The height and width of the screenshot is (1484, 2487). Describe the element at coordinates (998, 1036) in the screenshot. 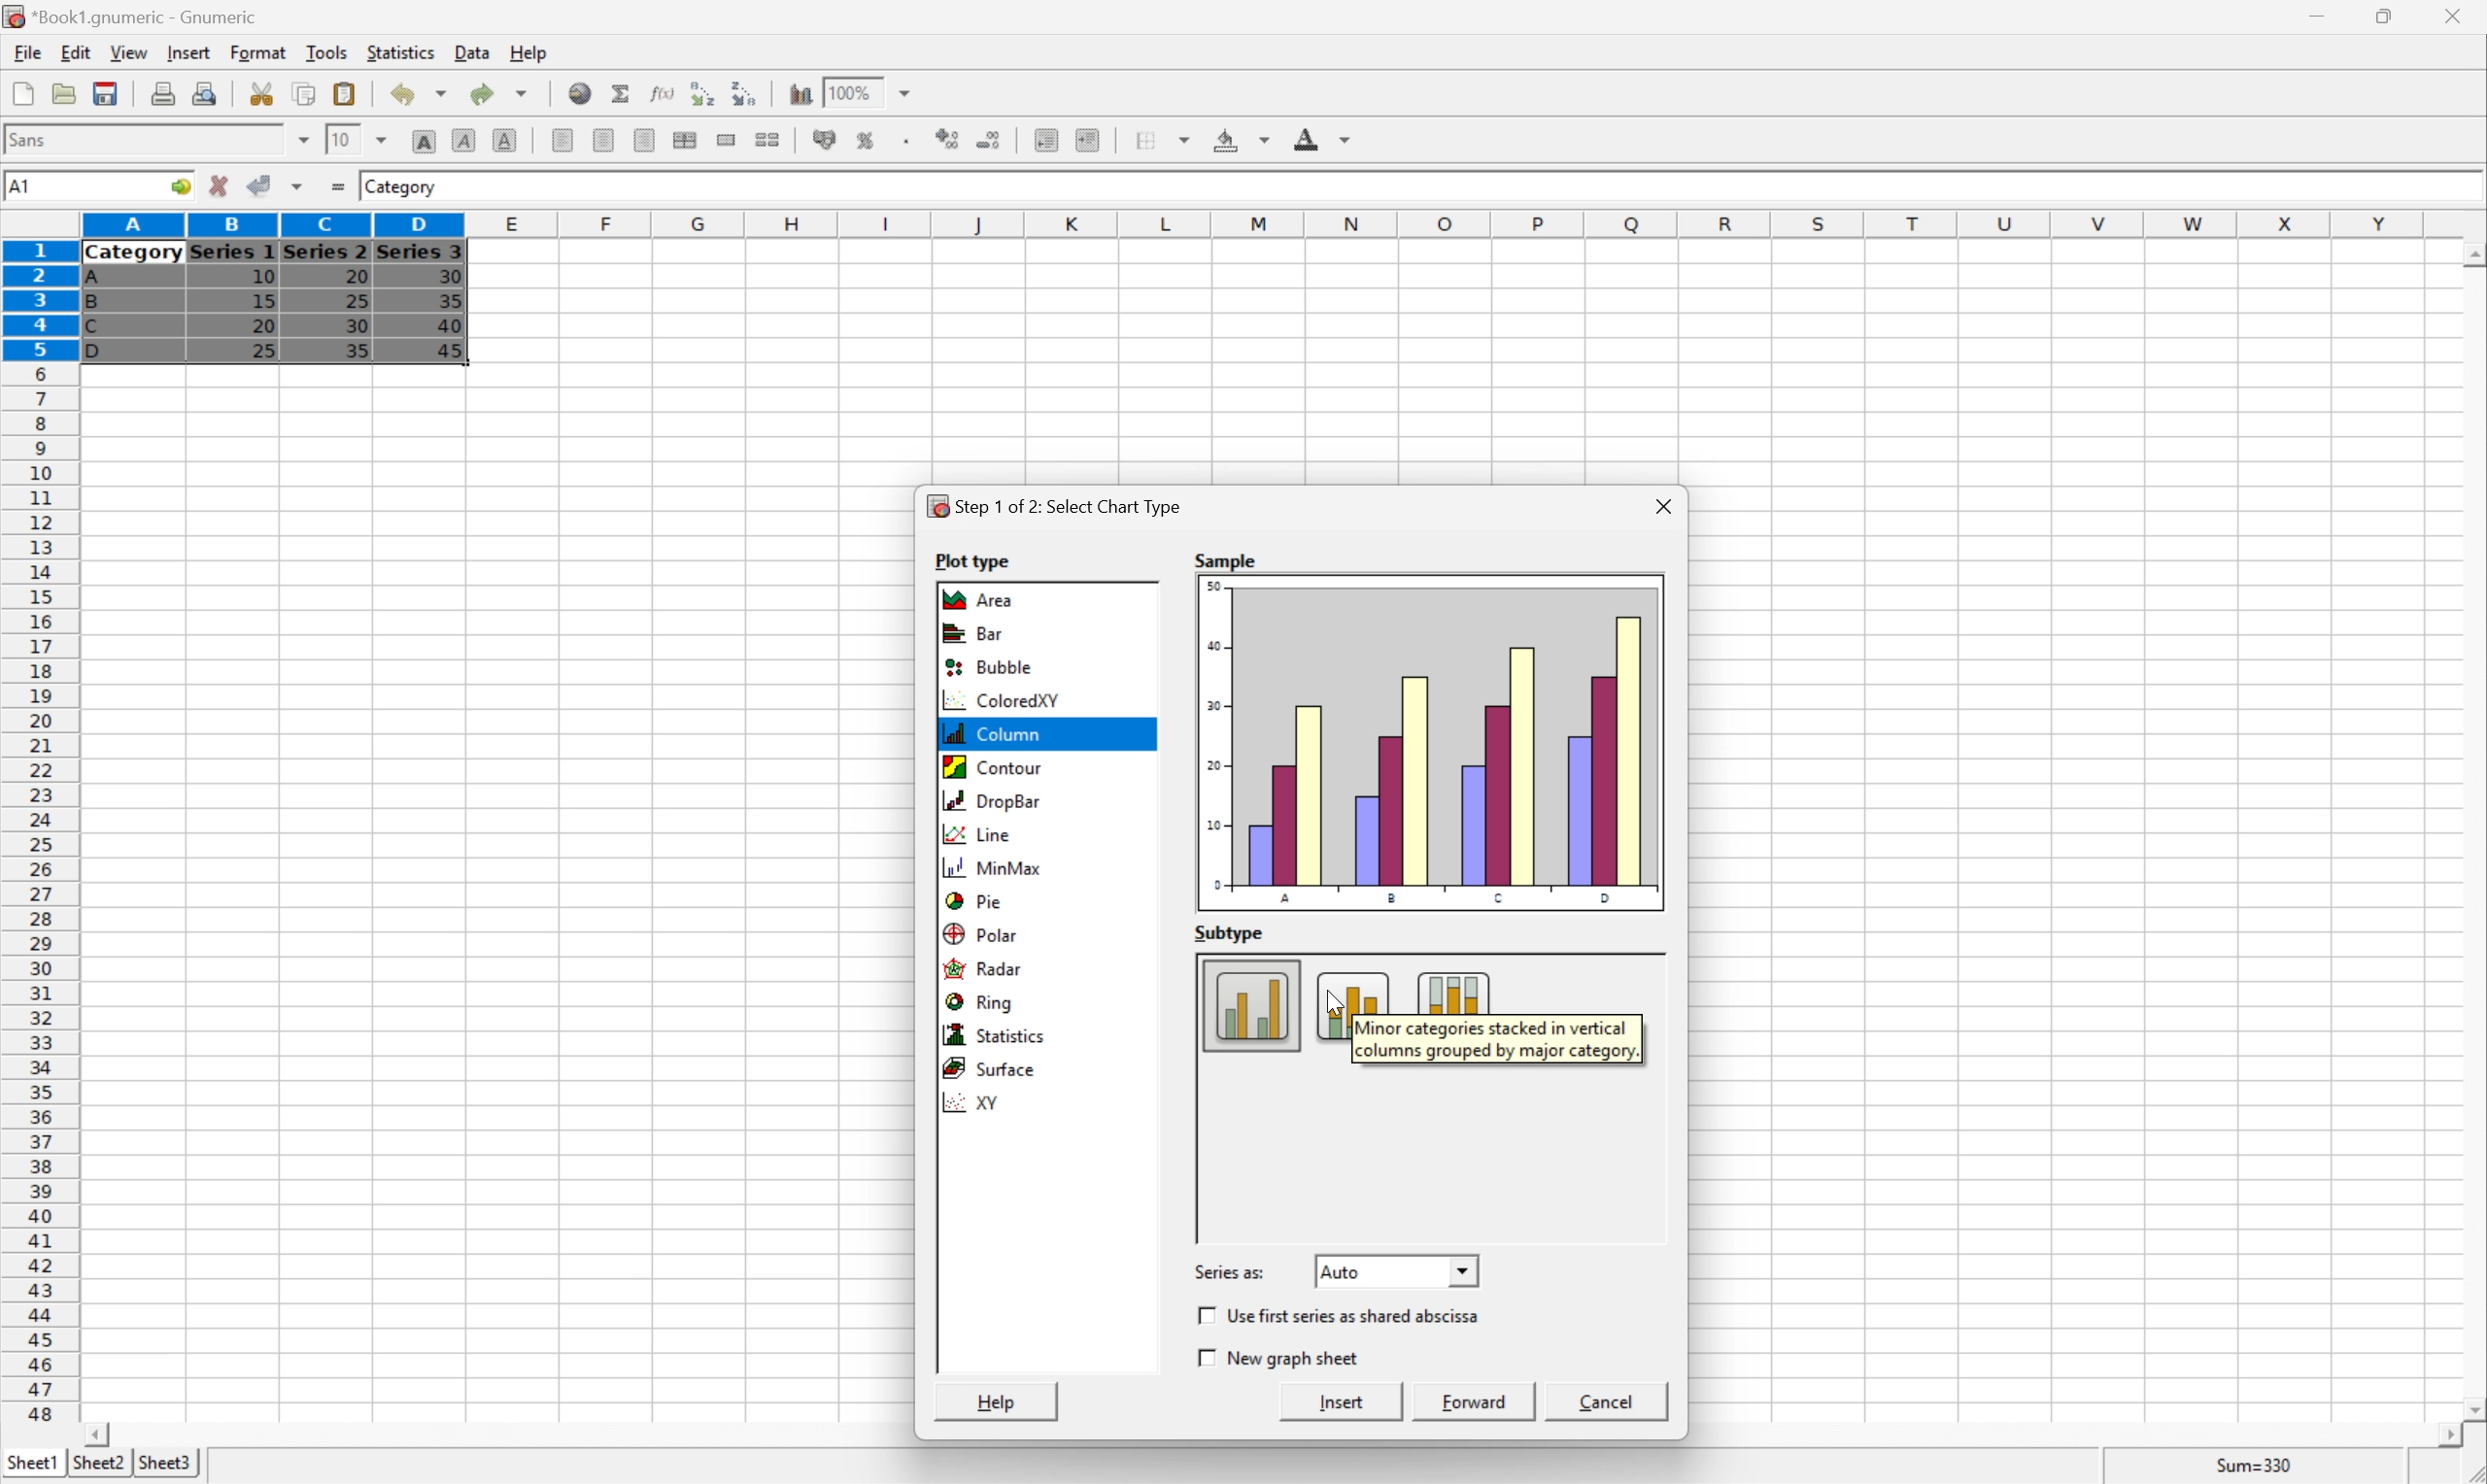

I see `Statistics` at that location.